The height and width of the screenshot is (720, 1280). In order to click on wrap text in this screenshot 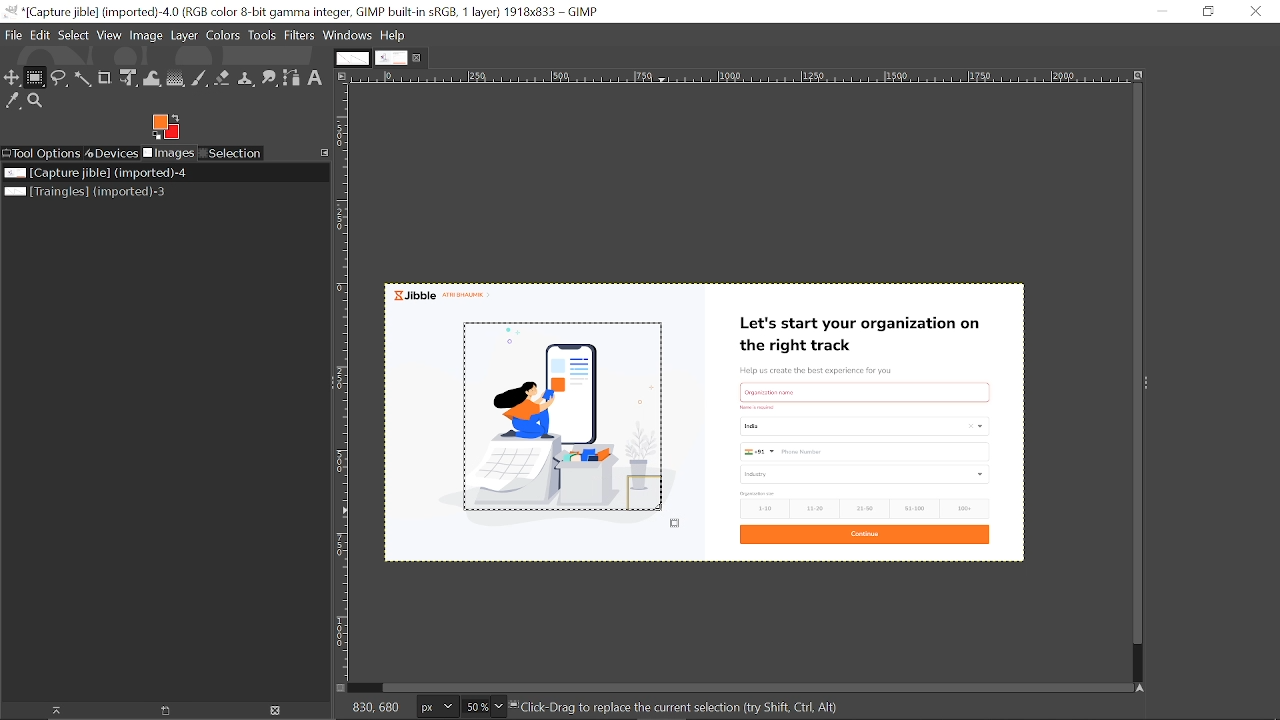, I will do `click(151, 76)`.